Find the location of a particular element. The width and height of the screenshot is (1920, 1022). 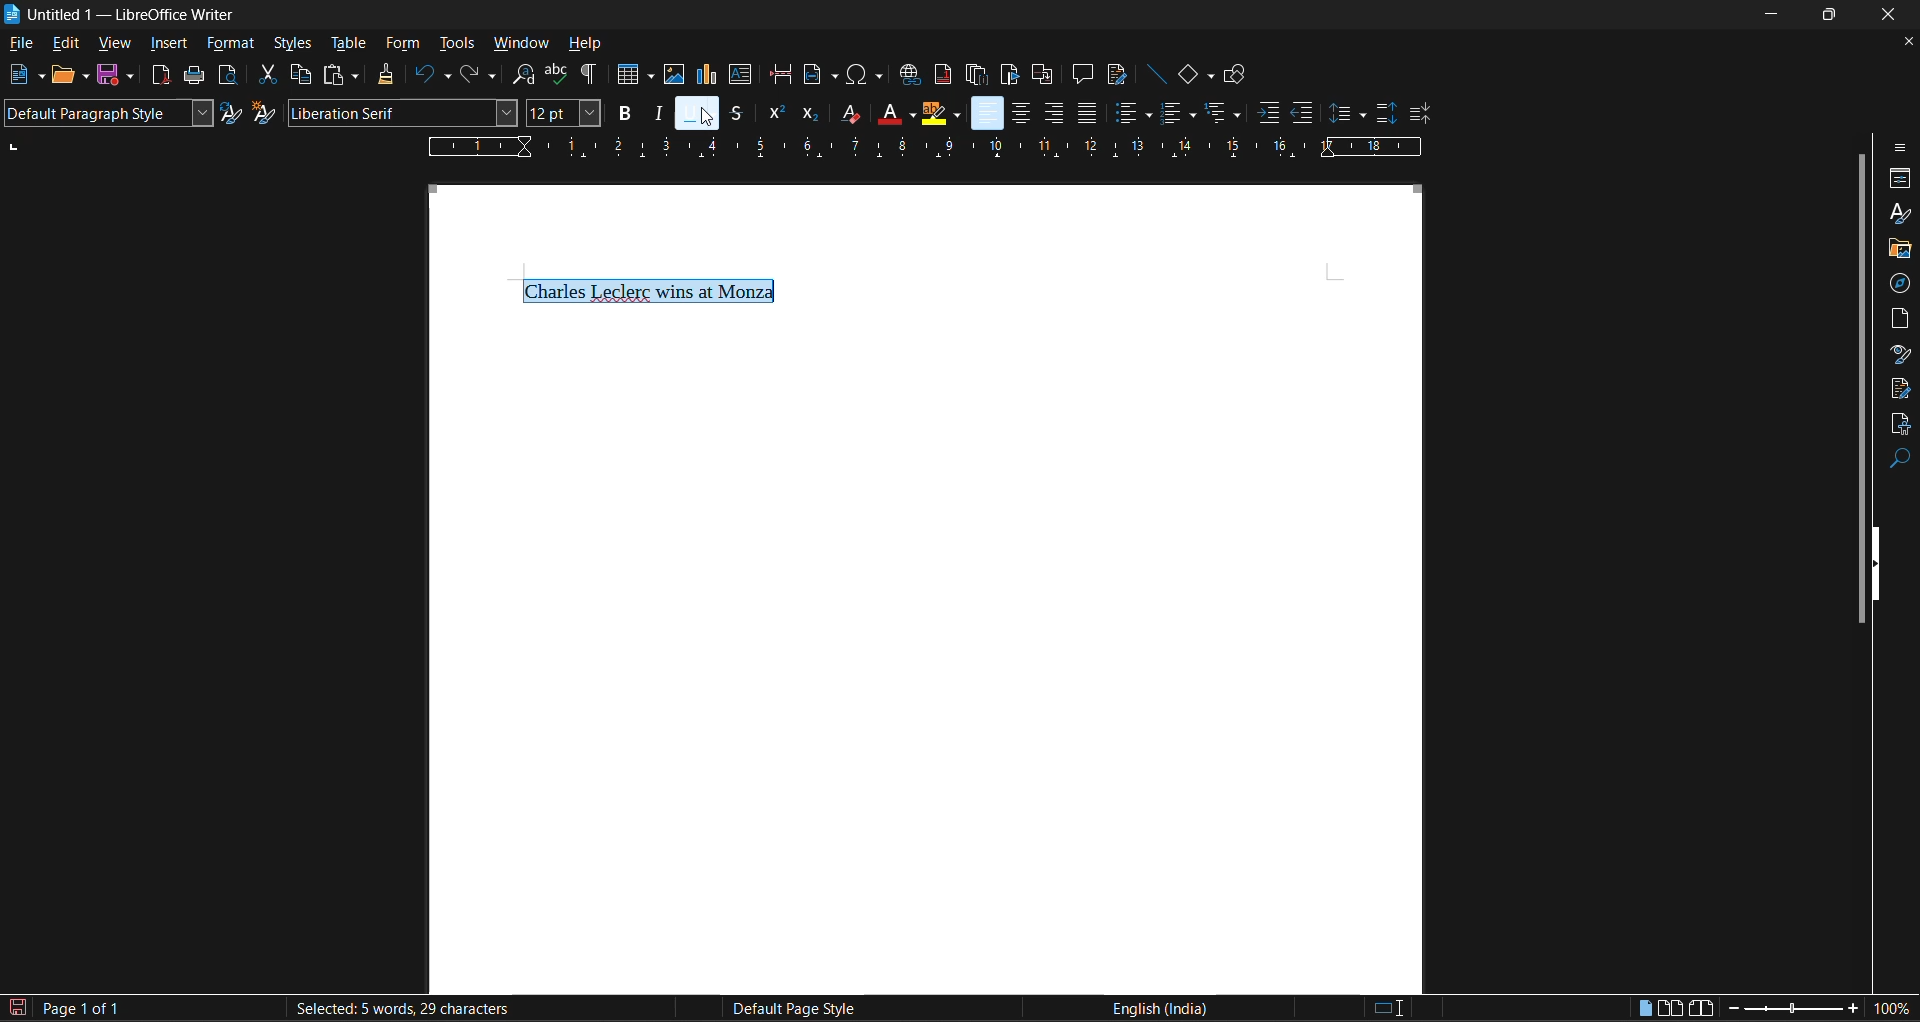

zoom out is located at coordinates (1728, 1010).